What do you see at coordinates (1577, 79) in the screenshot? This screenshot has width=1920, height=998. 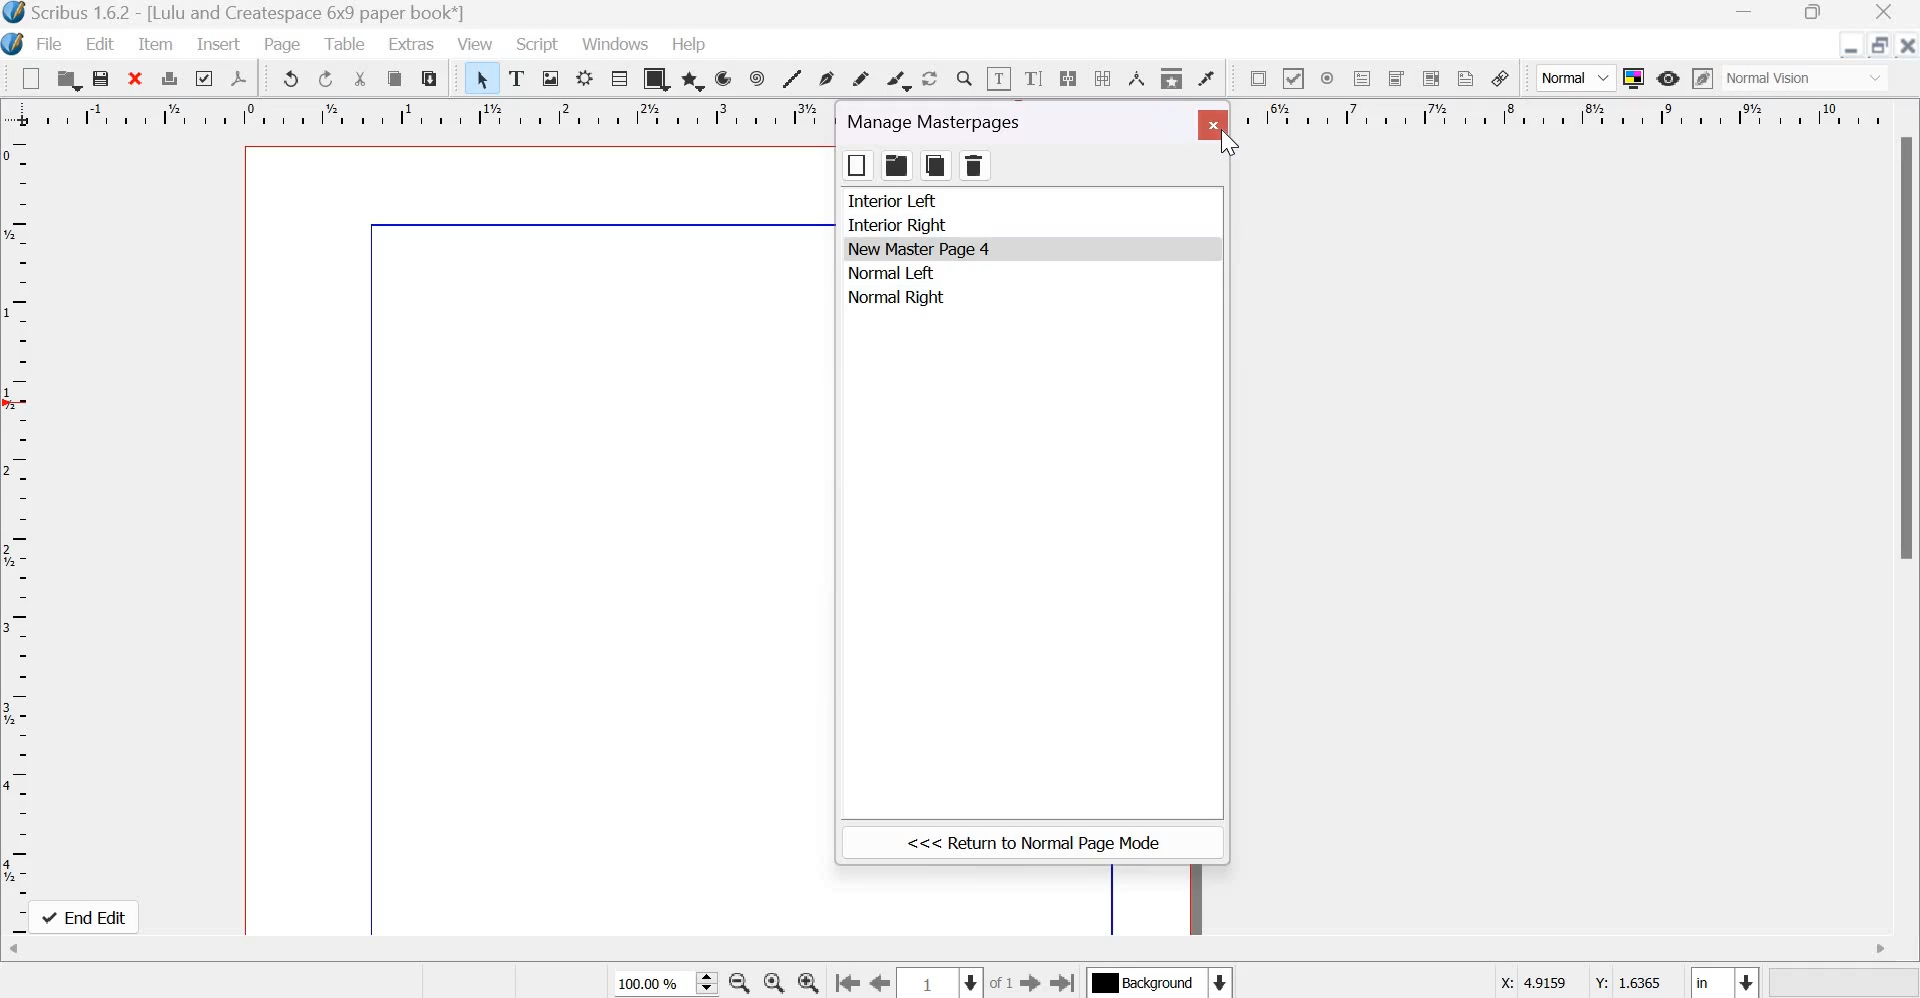 I see `Normal` at bounding box center [1577, 79].